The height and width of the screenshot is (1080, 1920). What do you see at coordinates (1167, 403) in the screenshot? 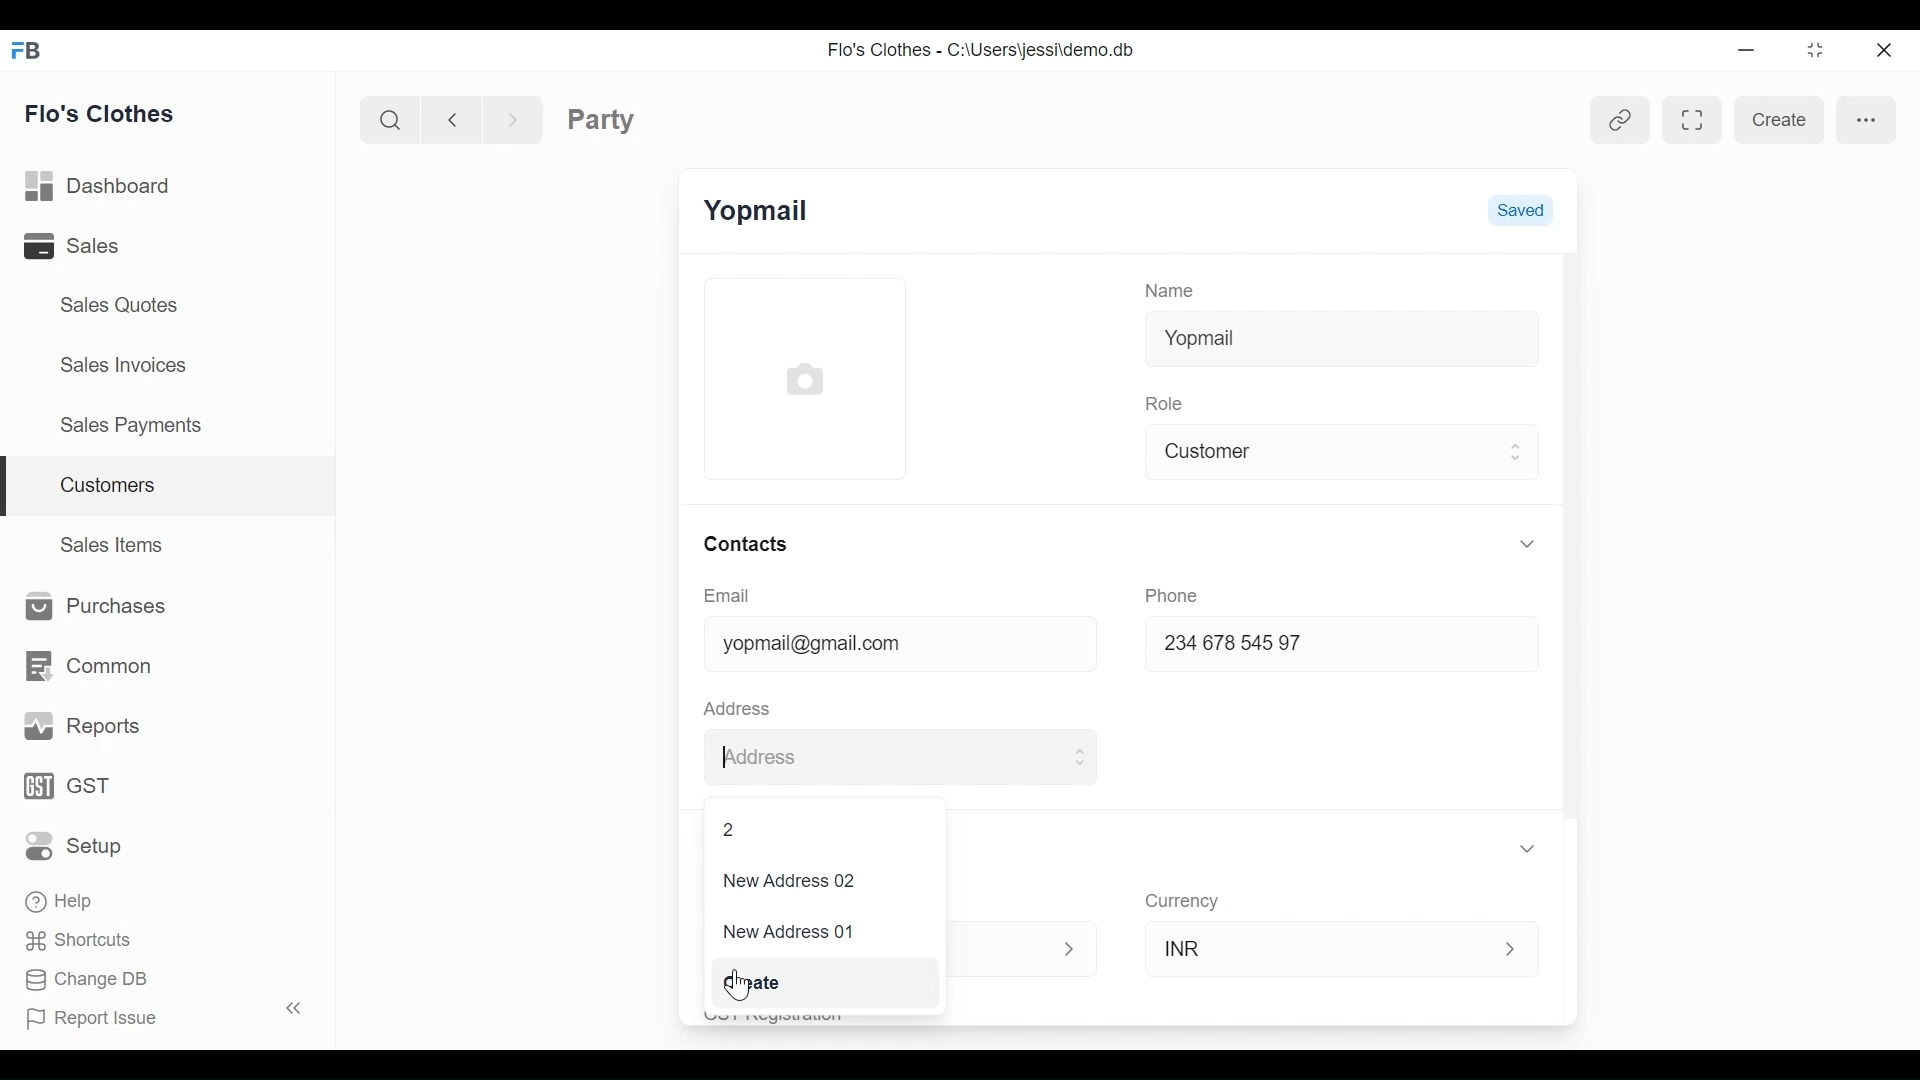
I see `Role` at bounding box center [1167, 403].